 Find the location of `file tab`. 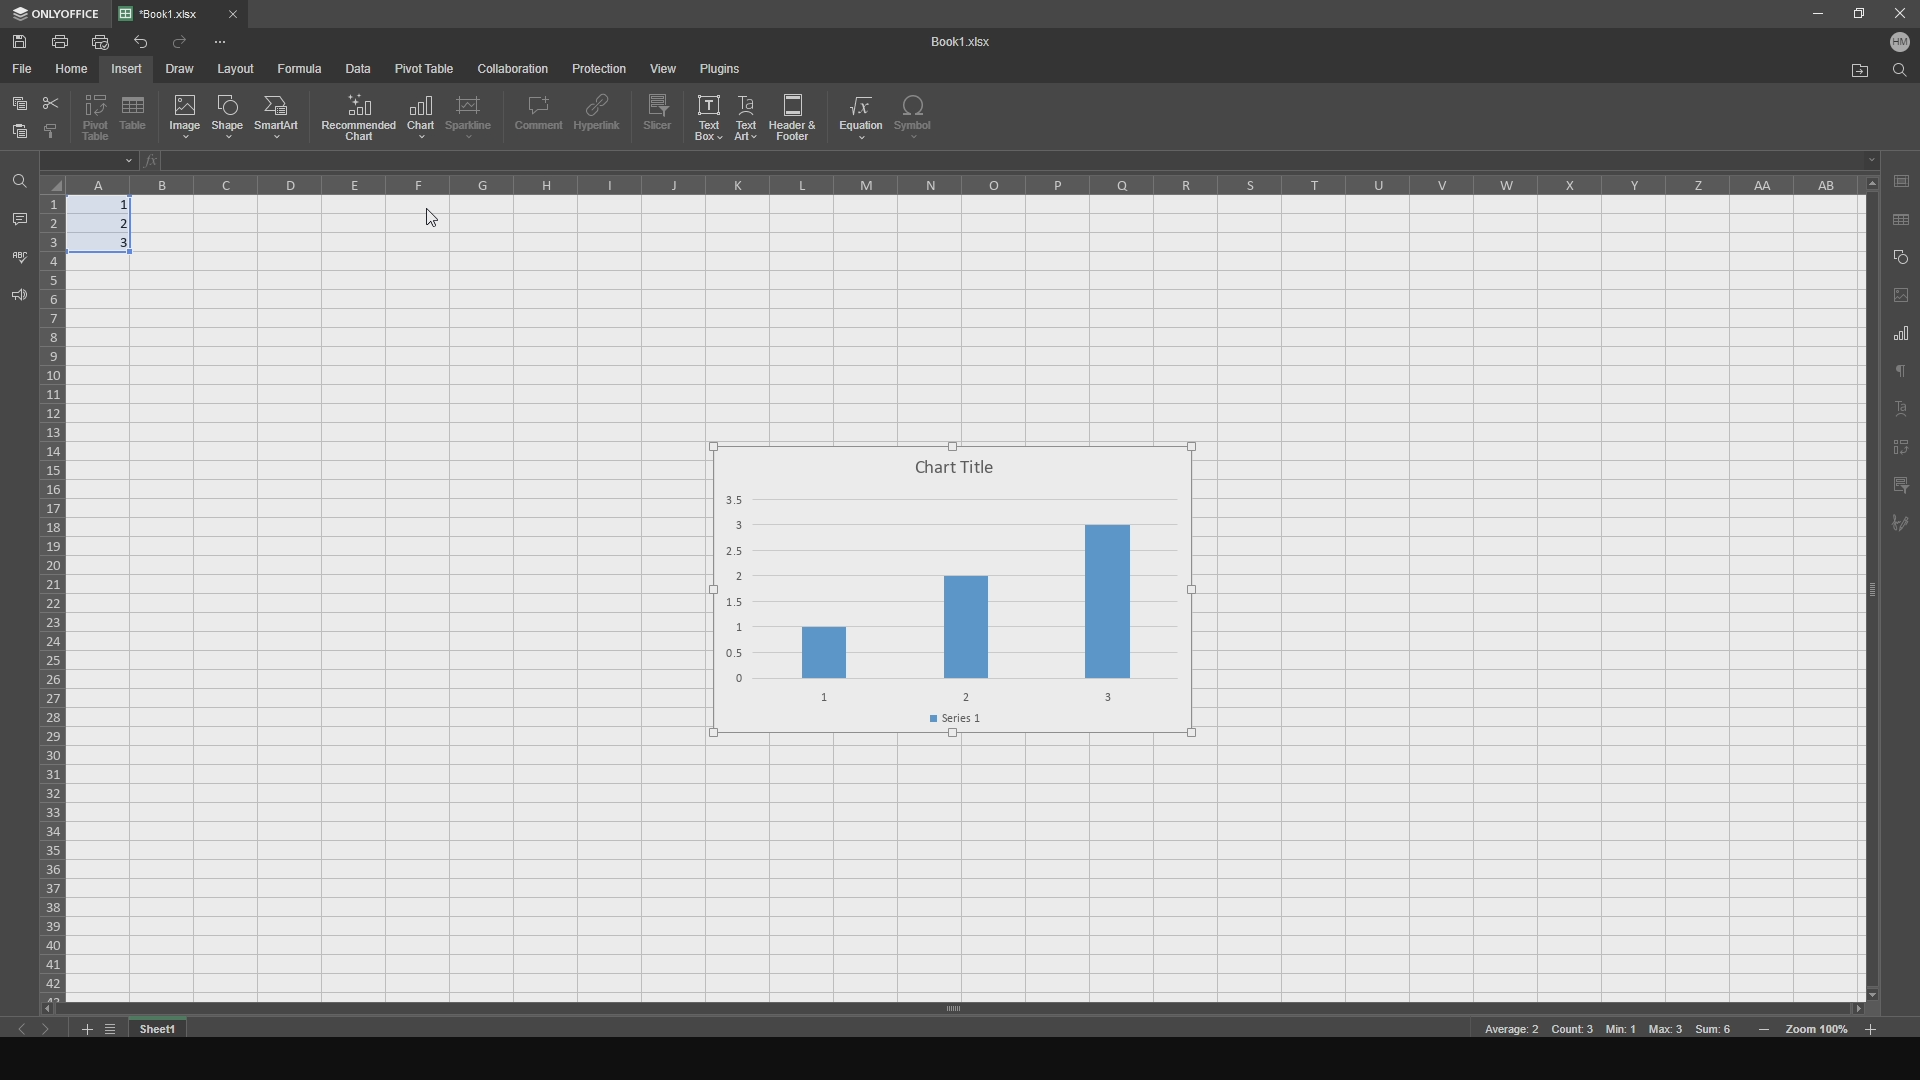

file tab is located at coordinates (203, 12).